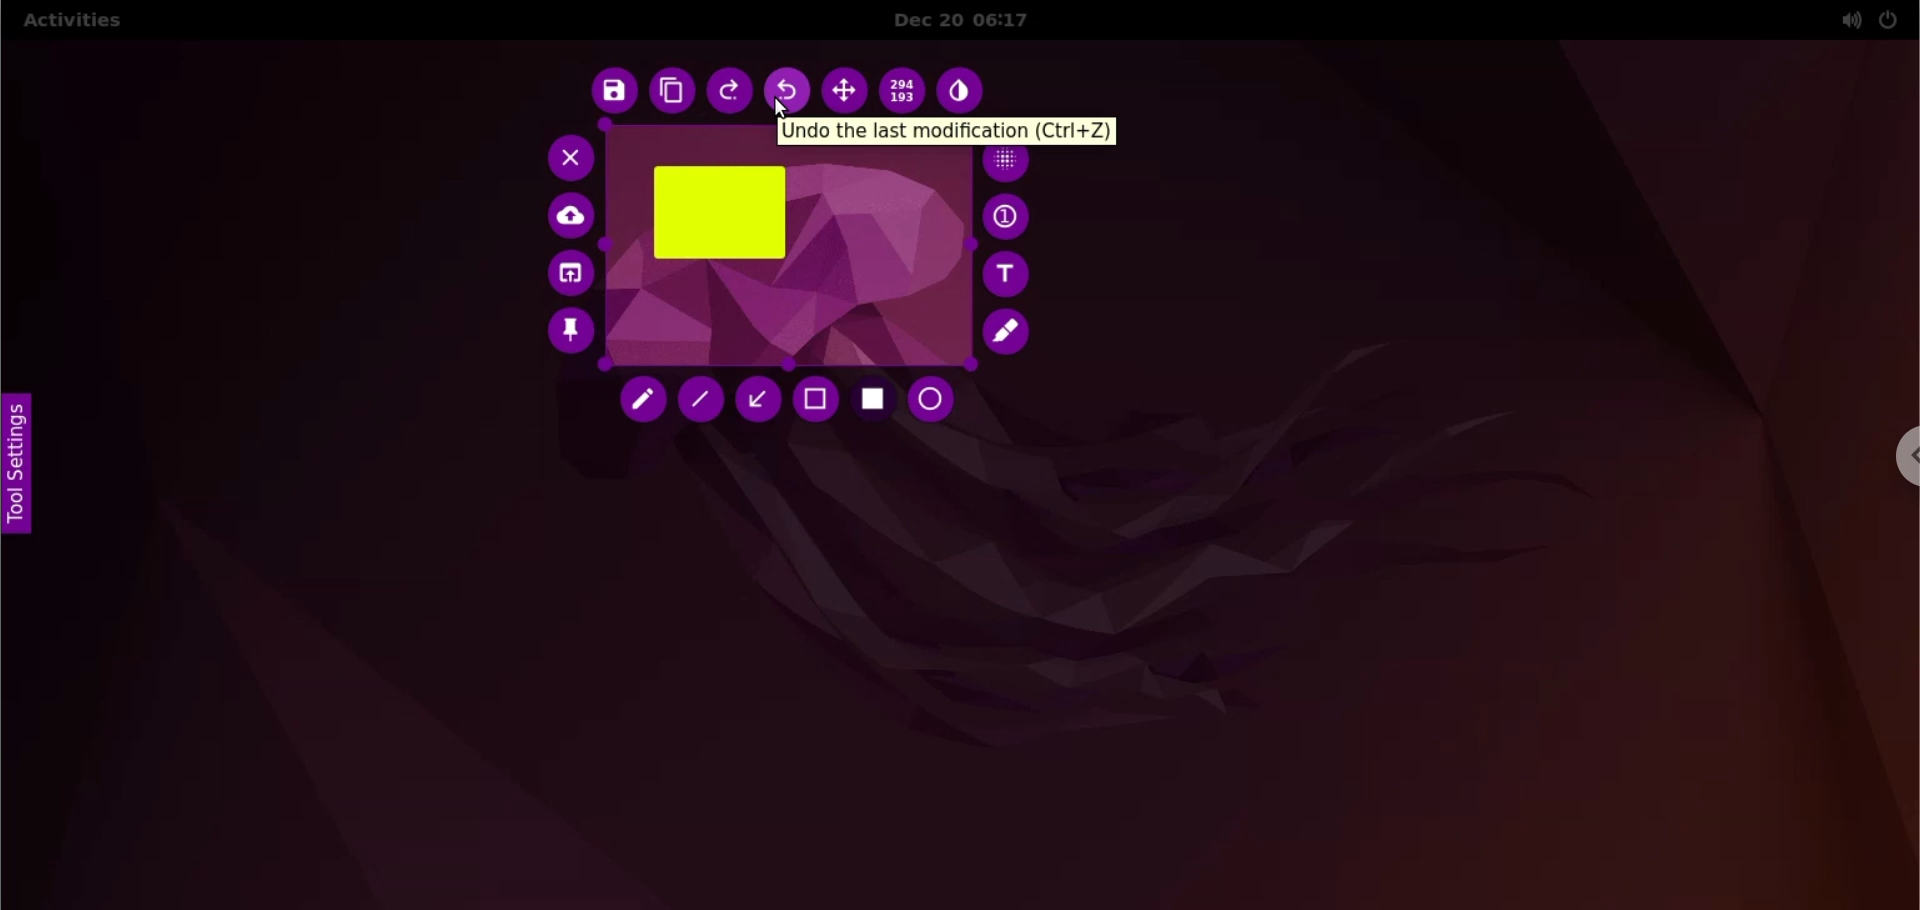  Describe the element at coordinates (786, 108) in the screenshot. I see `cursor` at that location.